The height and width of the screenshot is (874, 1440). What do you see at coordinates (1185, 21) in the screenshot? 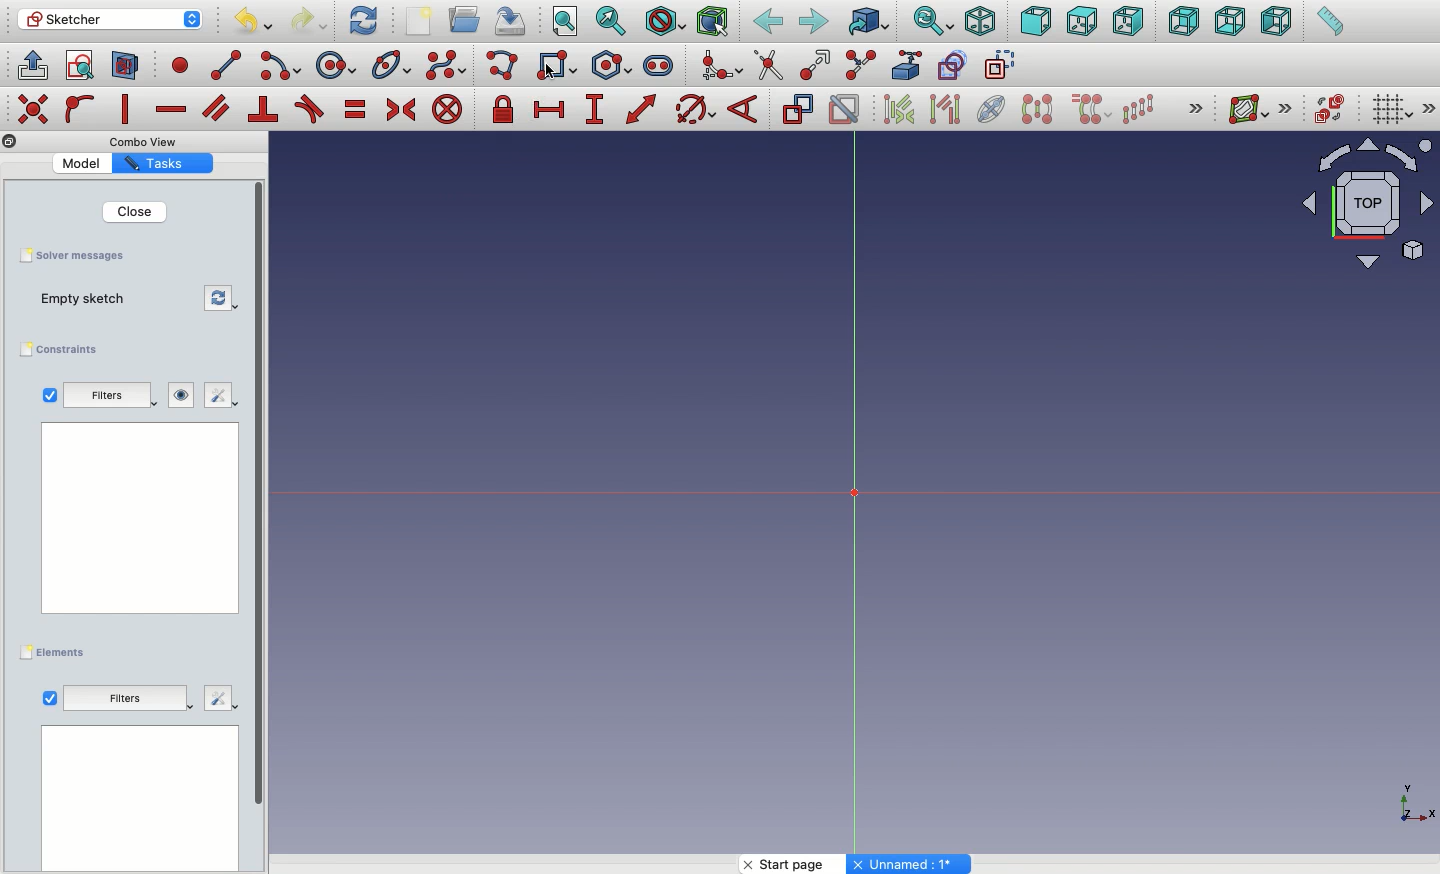
I see `Back` at bounding box center [1185, 21].